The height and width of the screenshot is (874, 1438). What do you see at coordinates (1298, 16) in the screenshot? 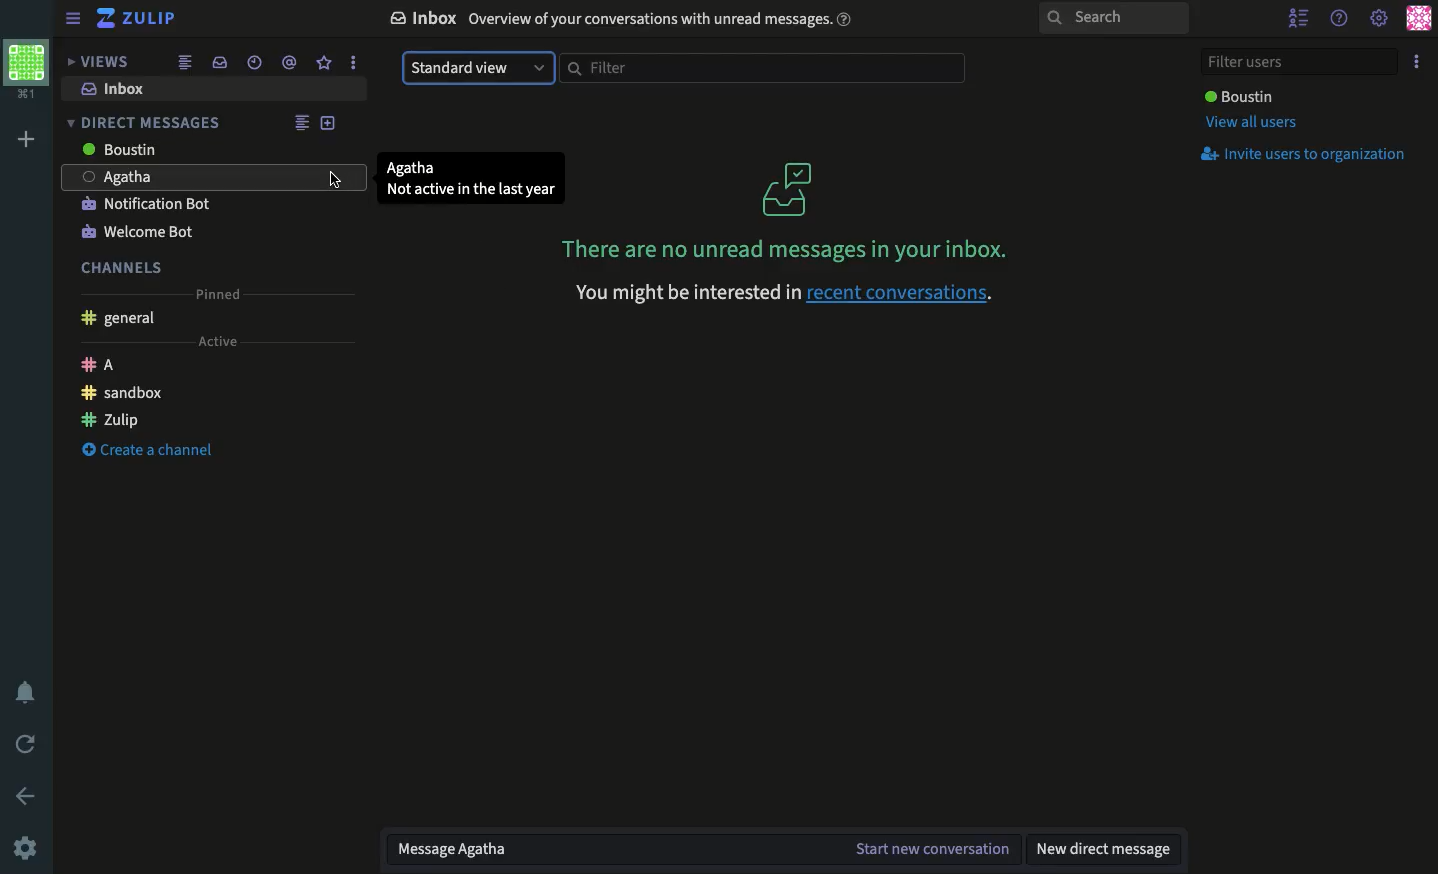
I see `Hide users list` at bounding box center [1298, 16].